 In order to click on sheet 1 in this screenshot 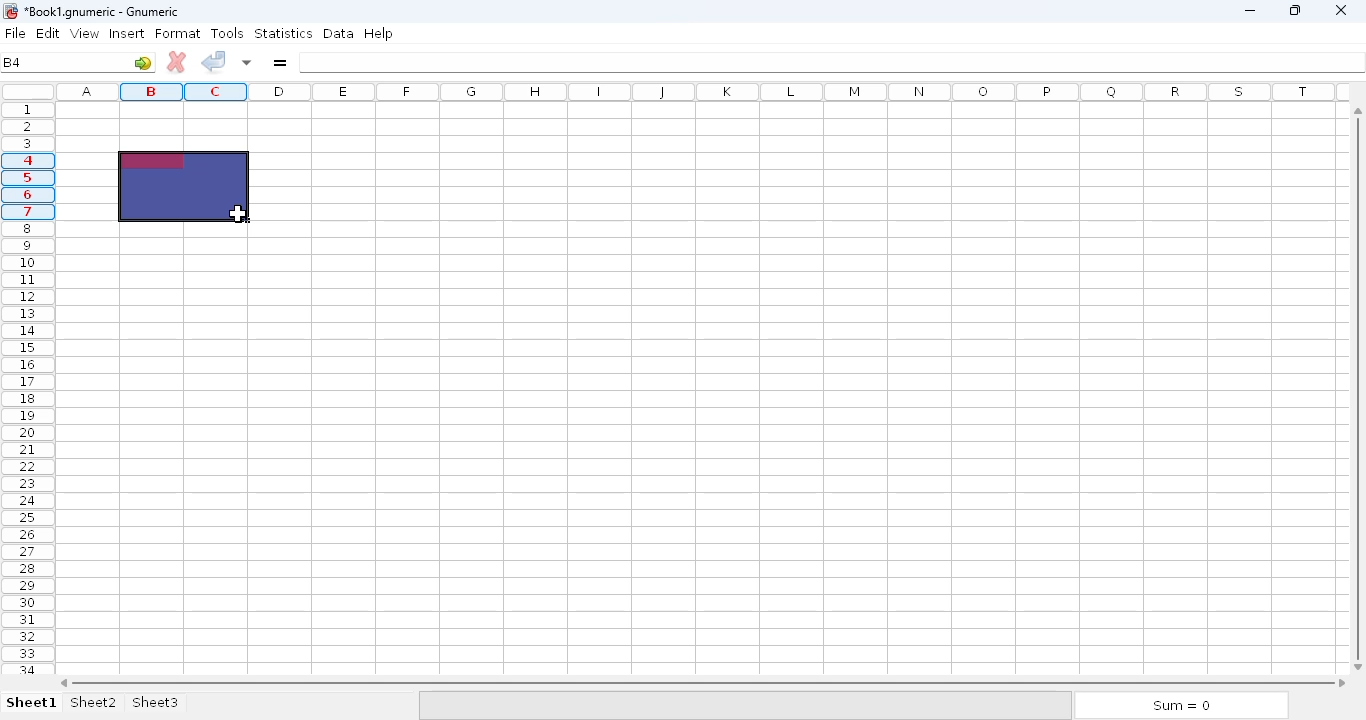, I will do `click(31, 702)`.